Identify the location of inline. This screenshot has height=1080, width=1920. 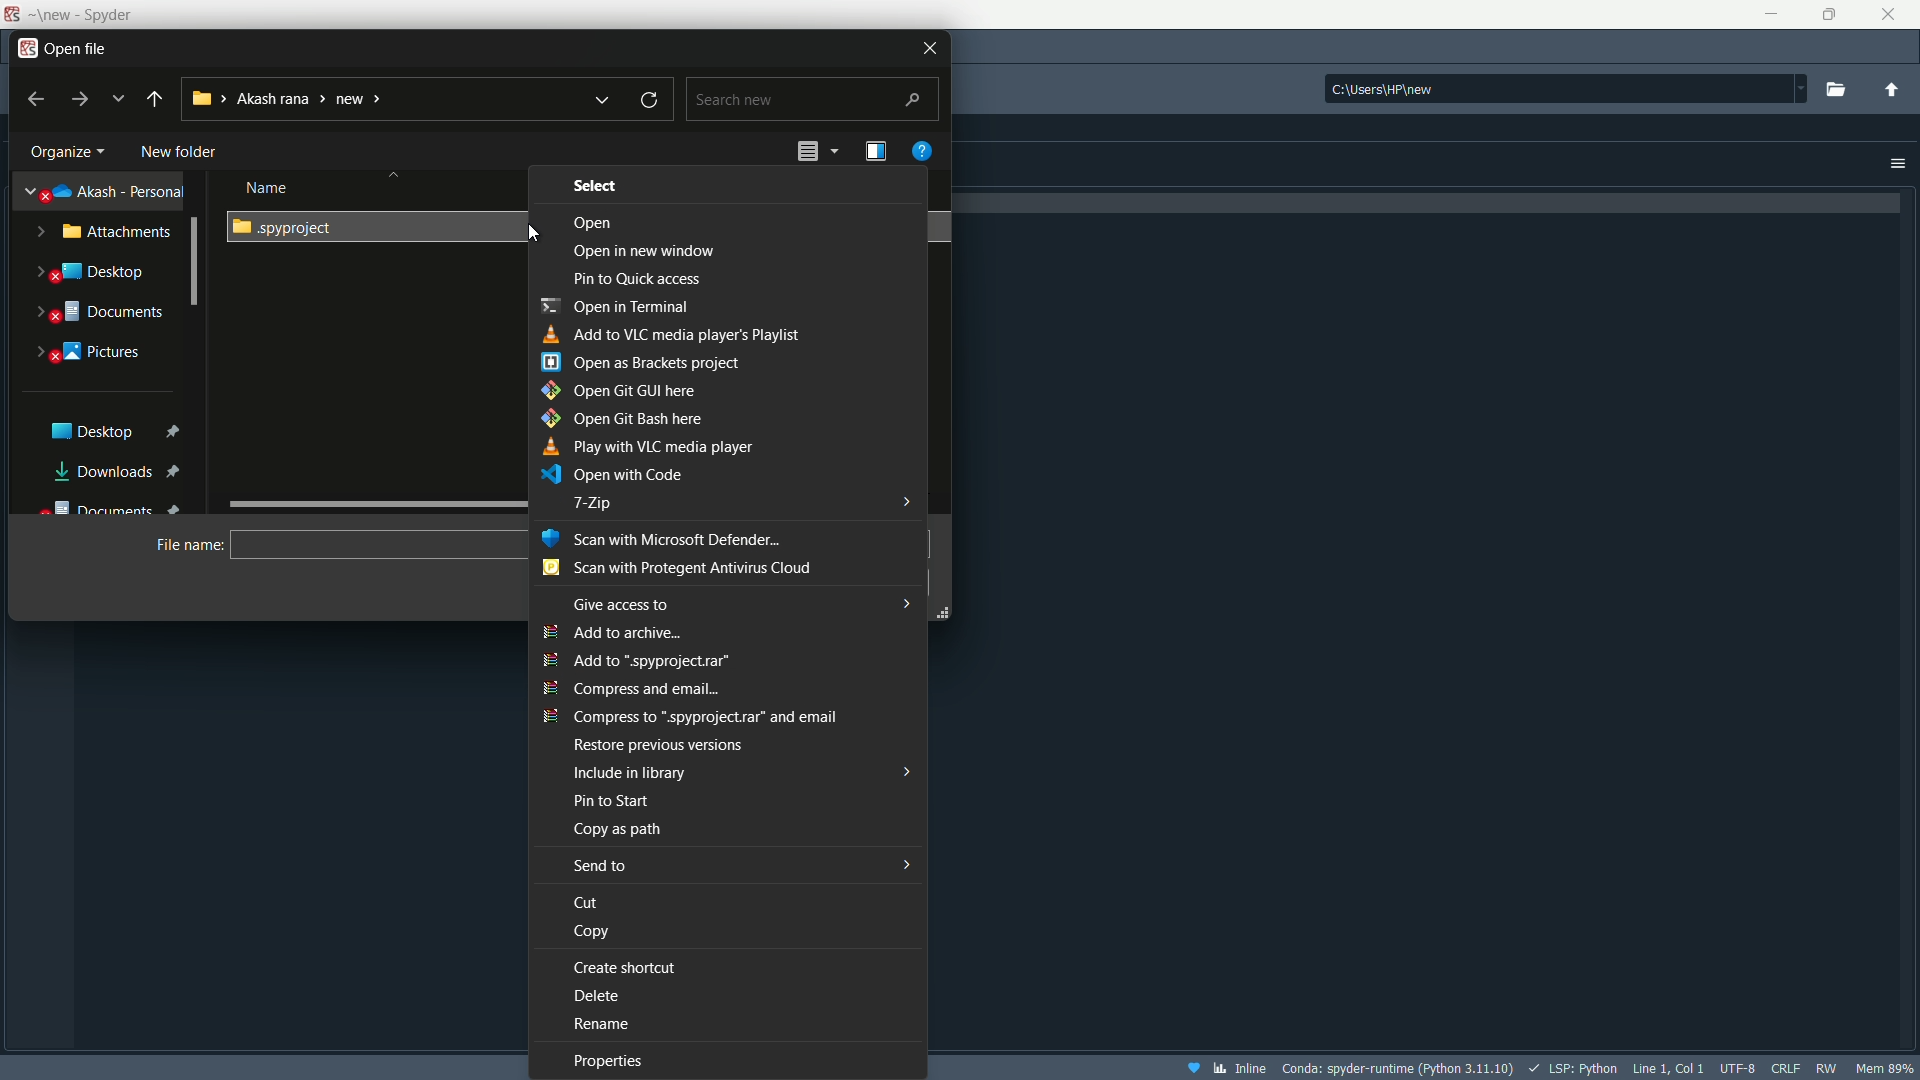
(1225, 1069).